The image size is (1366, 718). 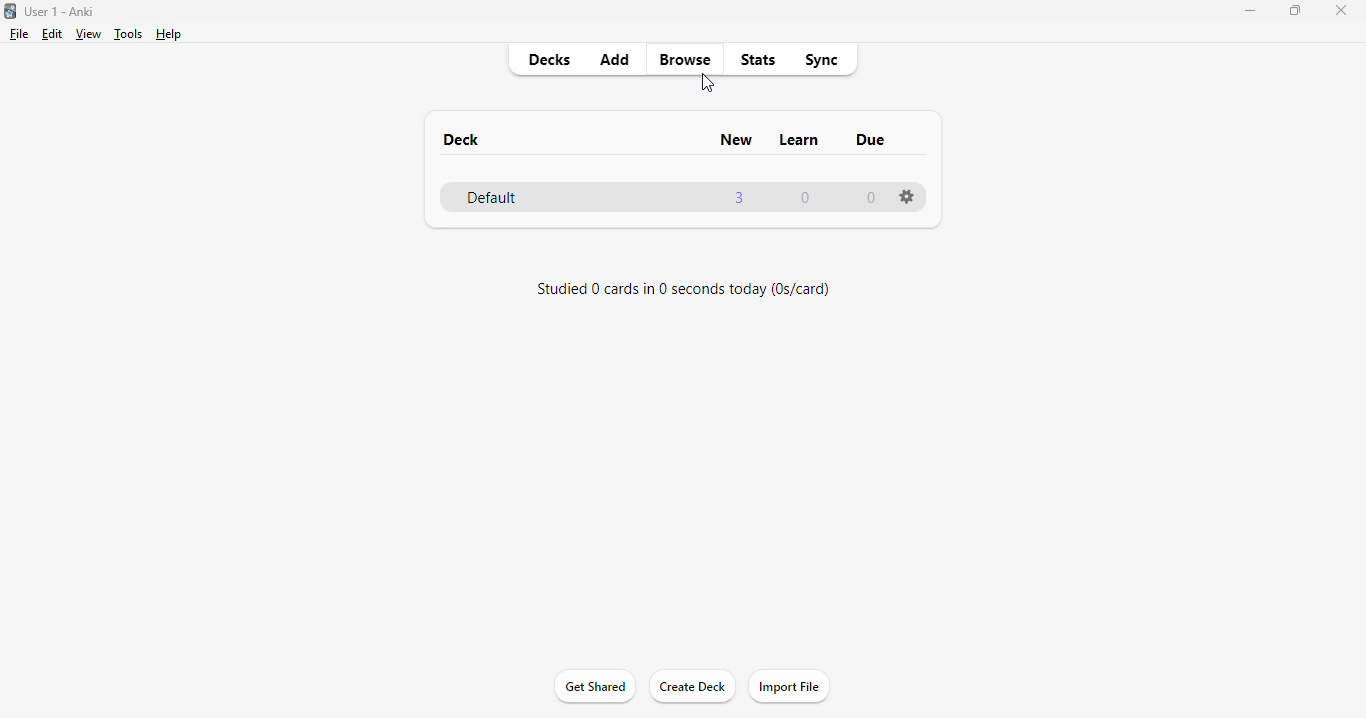 What do you see at coordinates (53, 34) in the screenshot?
I see `edit` at bounding box center [53, 34].